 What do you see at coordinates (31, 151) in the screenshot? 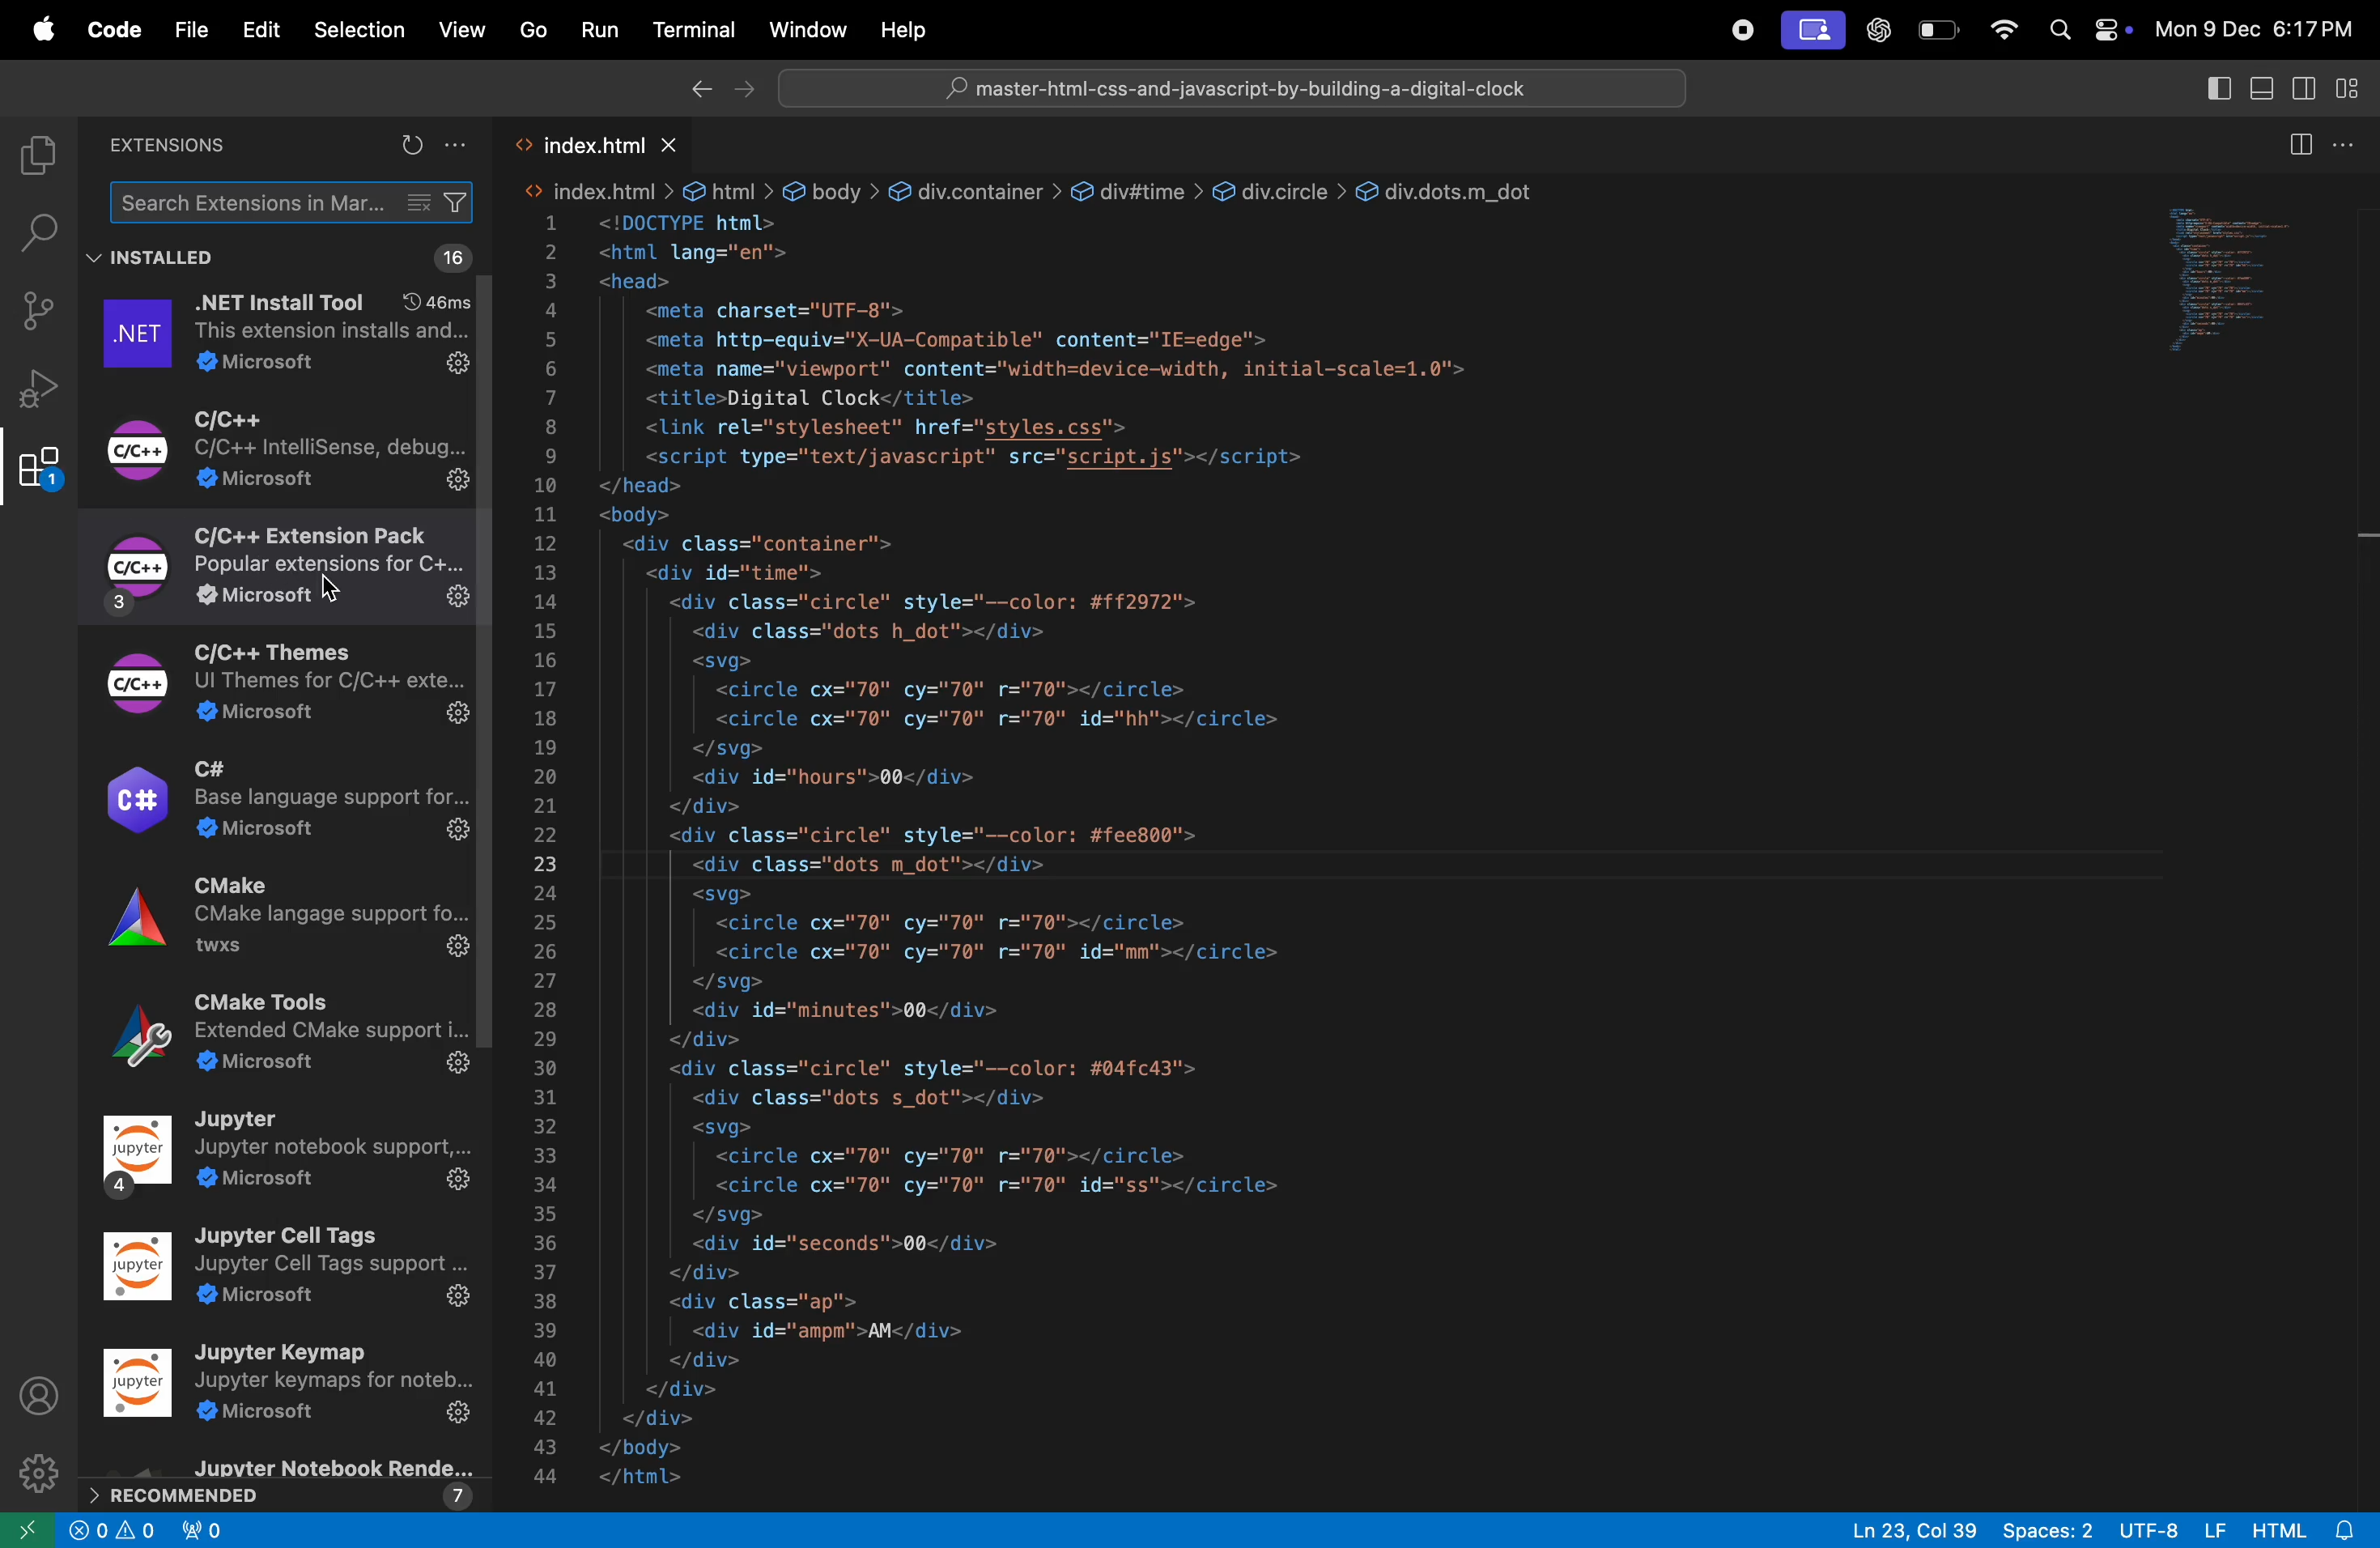
I see `explorer` at bounding box center [31, 151].